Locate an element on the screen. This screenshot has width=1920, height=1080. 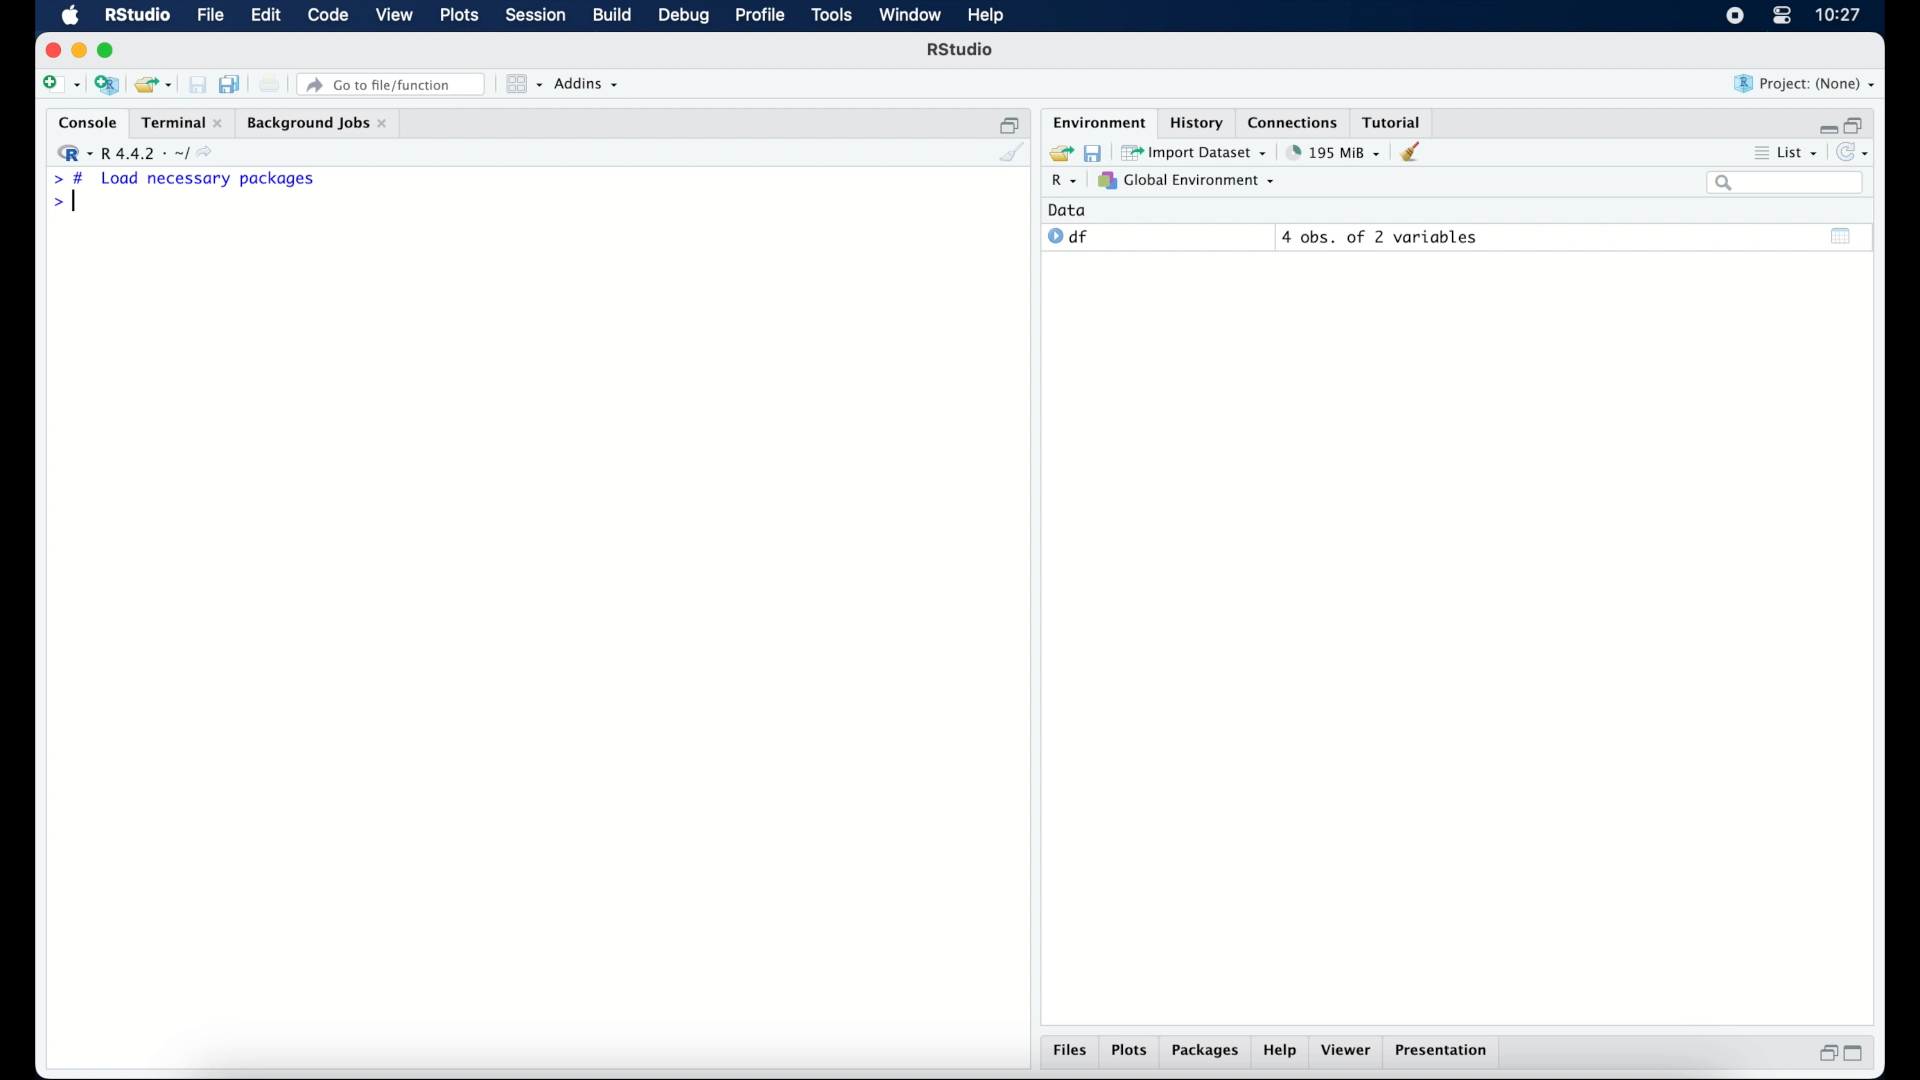
connections is located at coordinates (1295, 121).